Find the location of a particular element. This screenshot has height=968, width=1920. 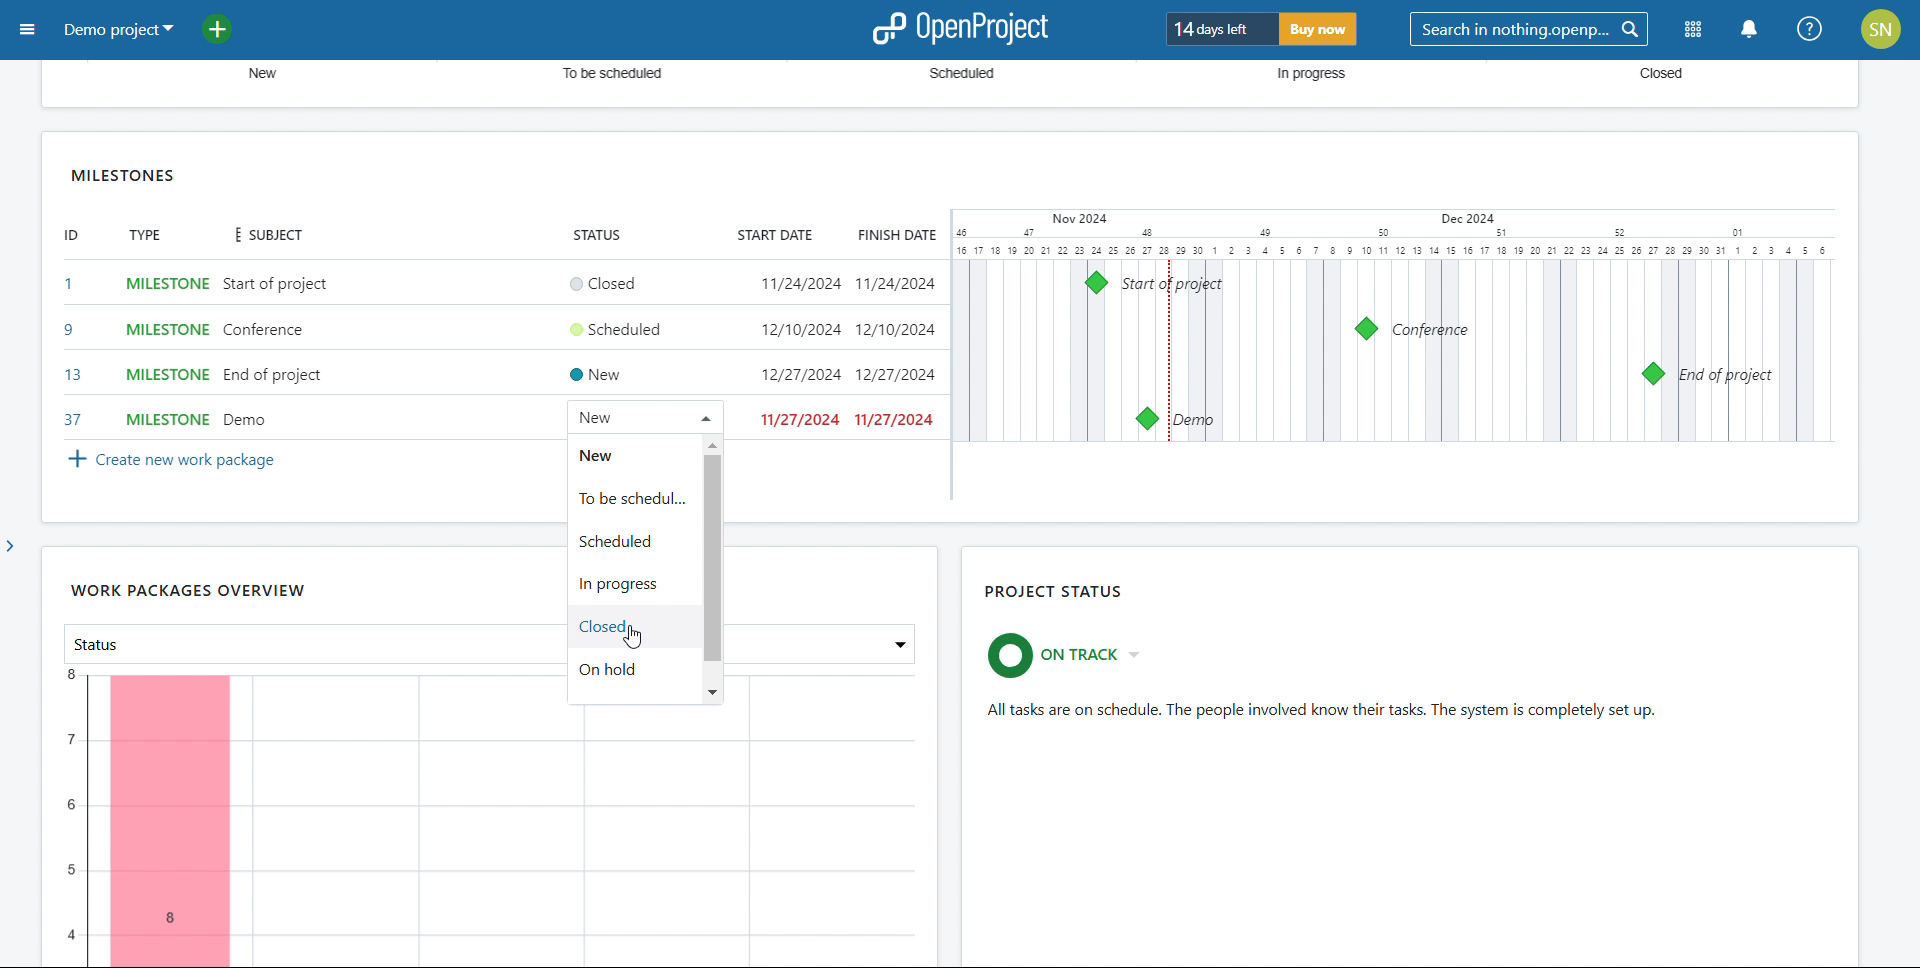

select attribute is located at coordinates (300, 642).